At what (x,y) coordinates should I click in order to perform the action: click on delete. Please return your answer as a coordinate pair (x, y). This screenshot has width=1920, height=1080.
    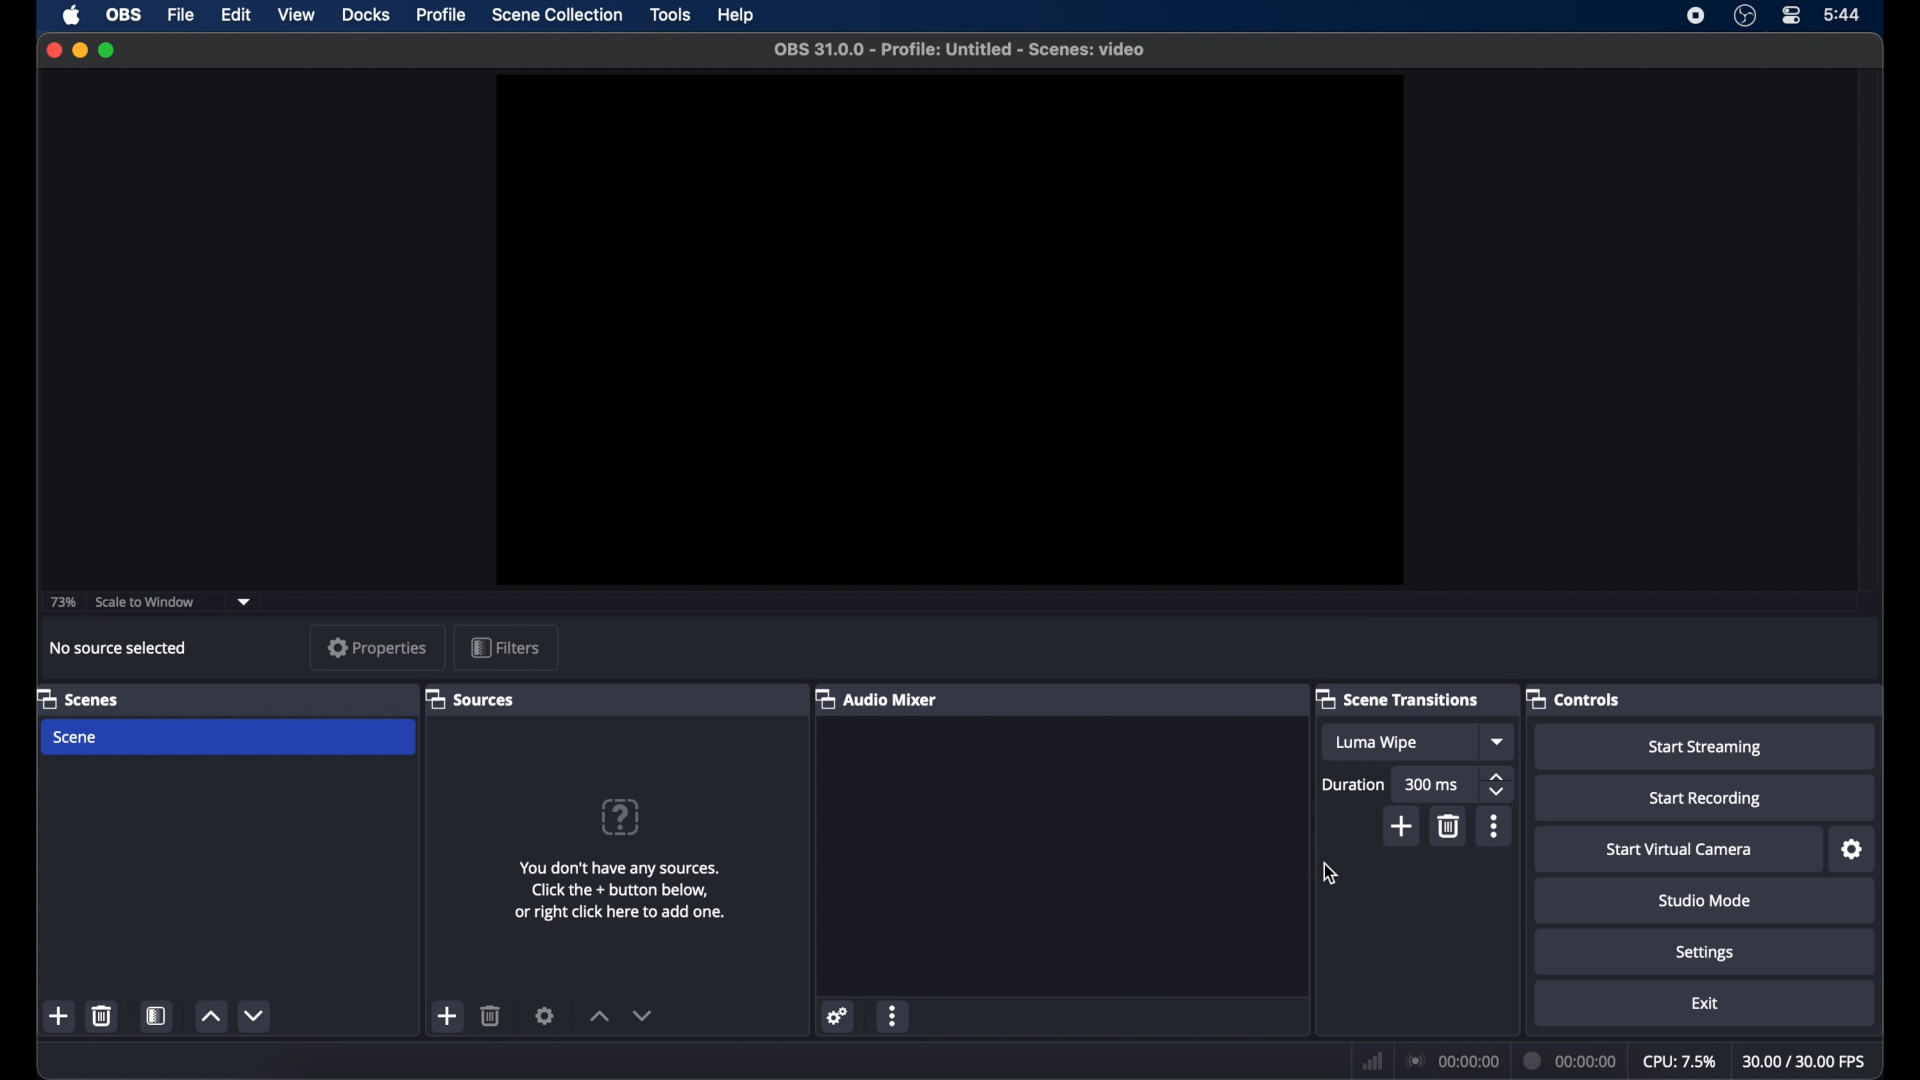
    Looking at the image, I should click on (491, 1015).